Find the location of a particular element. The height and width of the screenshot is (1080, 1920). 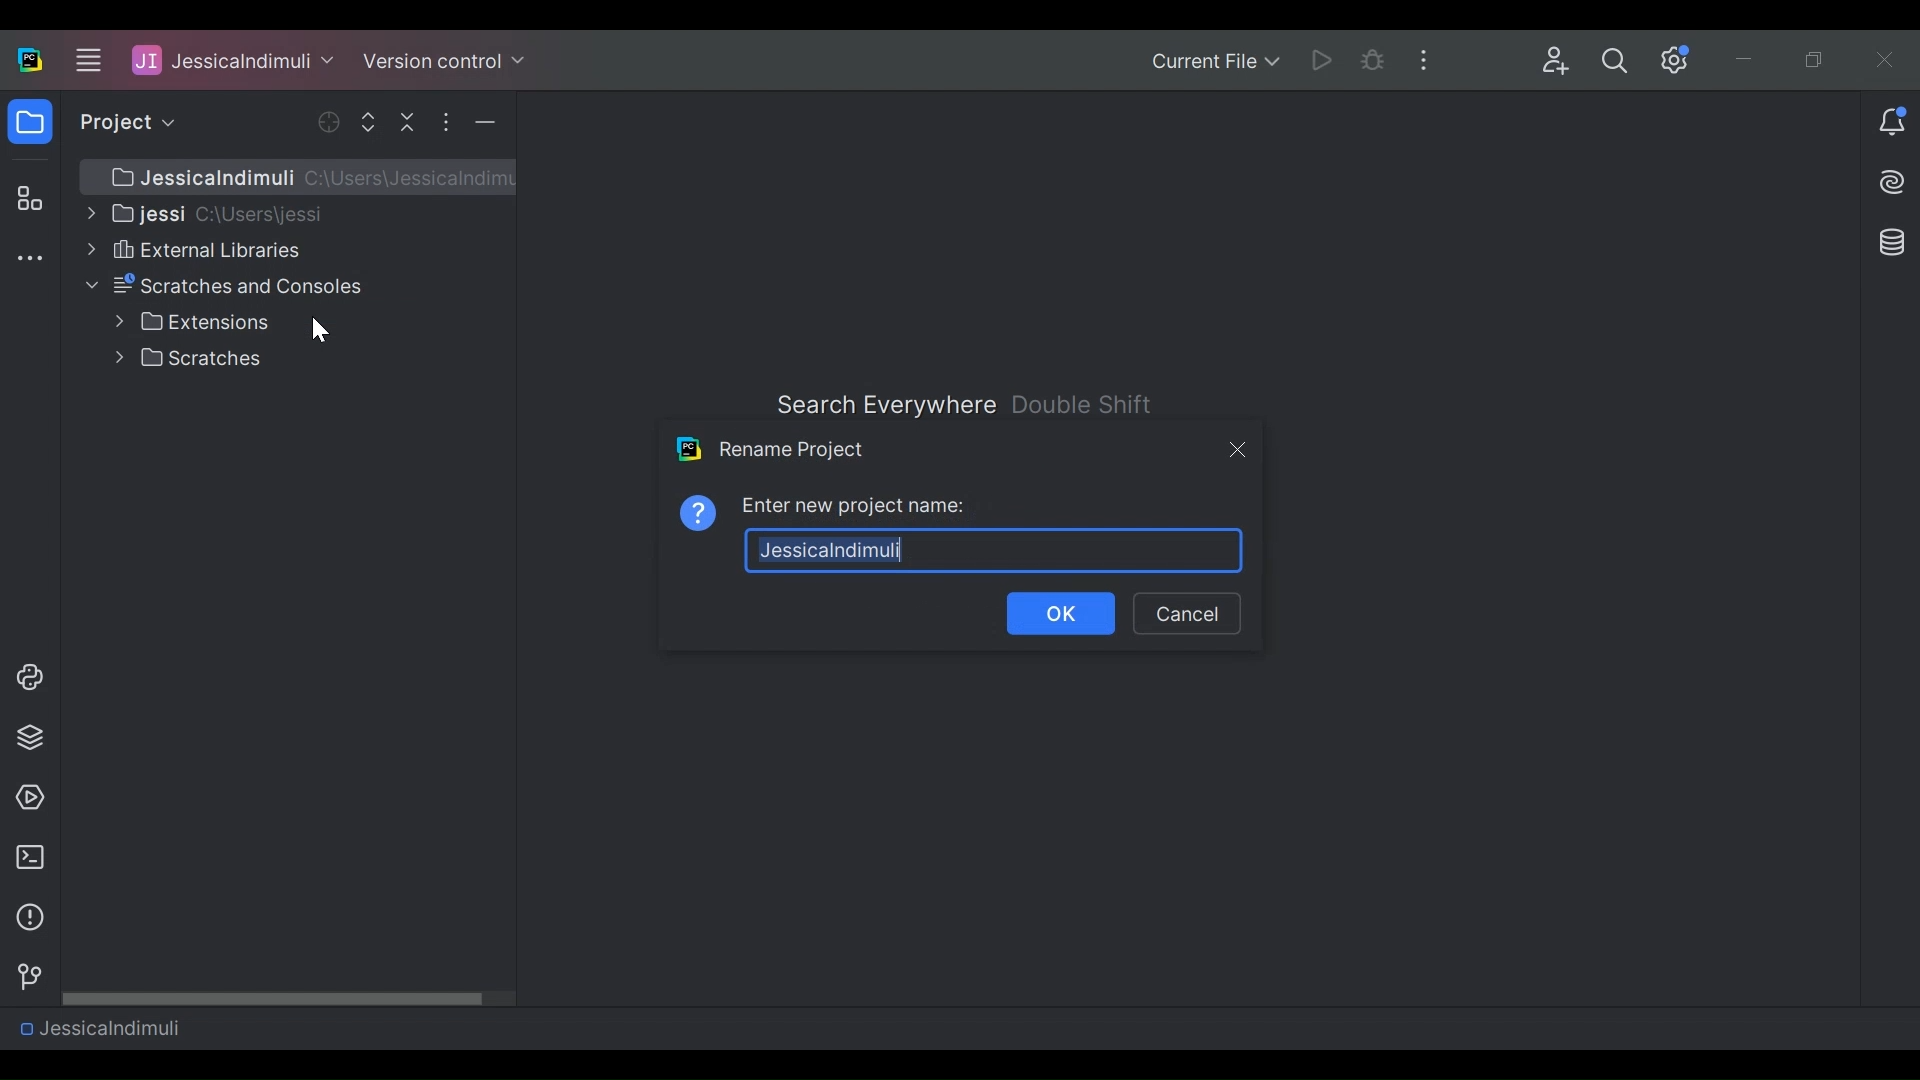

information is located at coordinates (25, 918).